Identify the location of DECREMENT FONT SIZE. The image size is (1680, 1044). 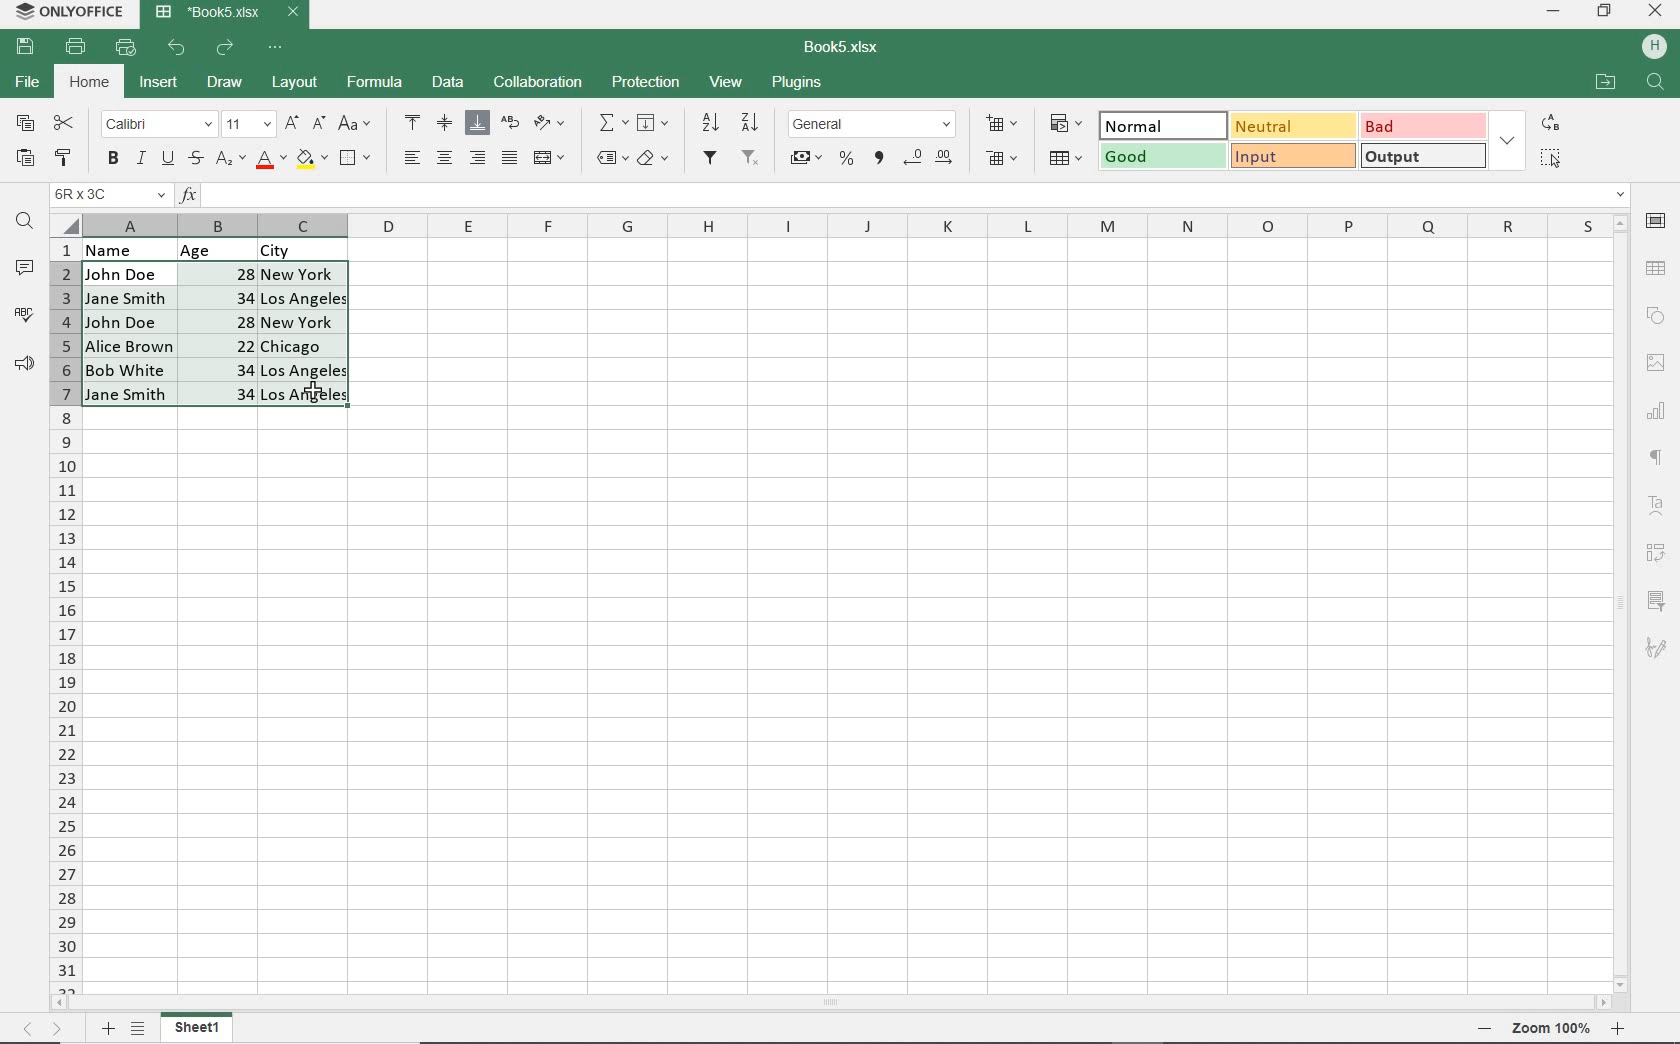
(319, 122).